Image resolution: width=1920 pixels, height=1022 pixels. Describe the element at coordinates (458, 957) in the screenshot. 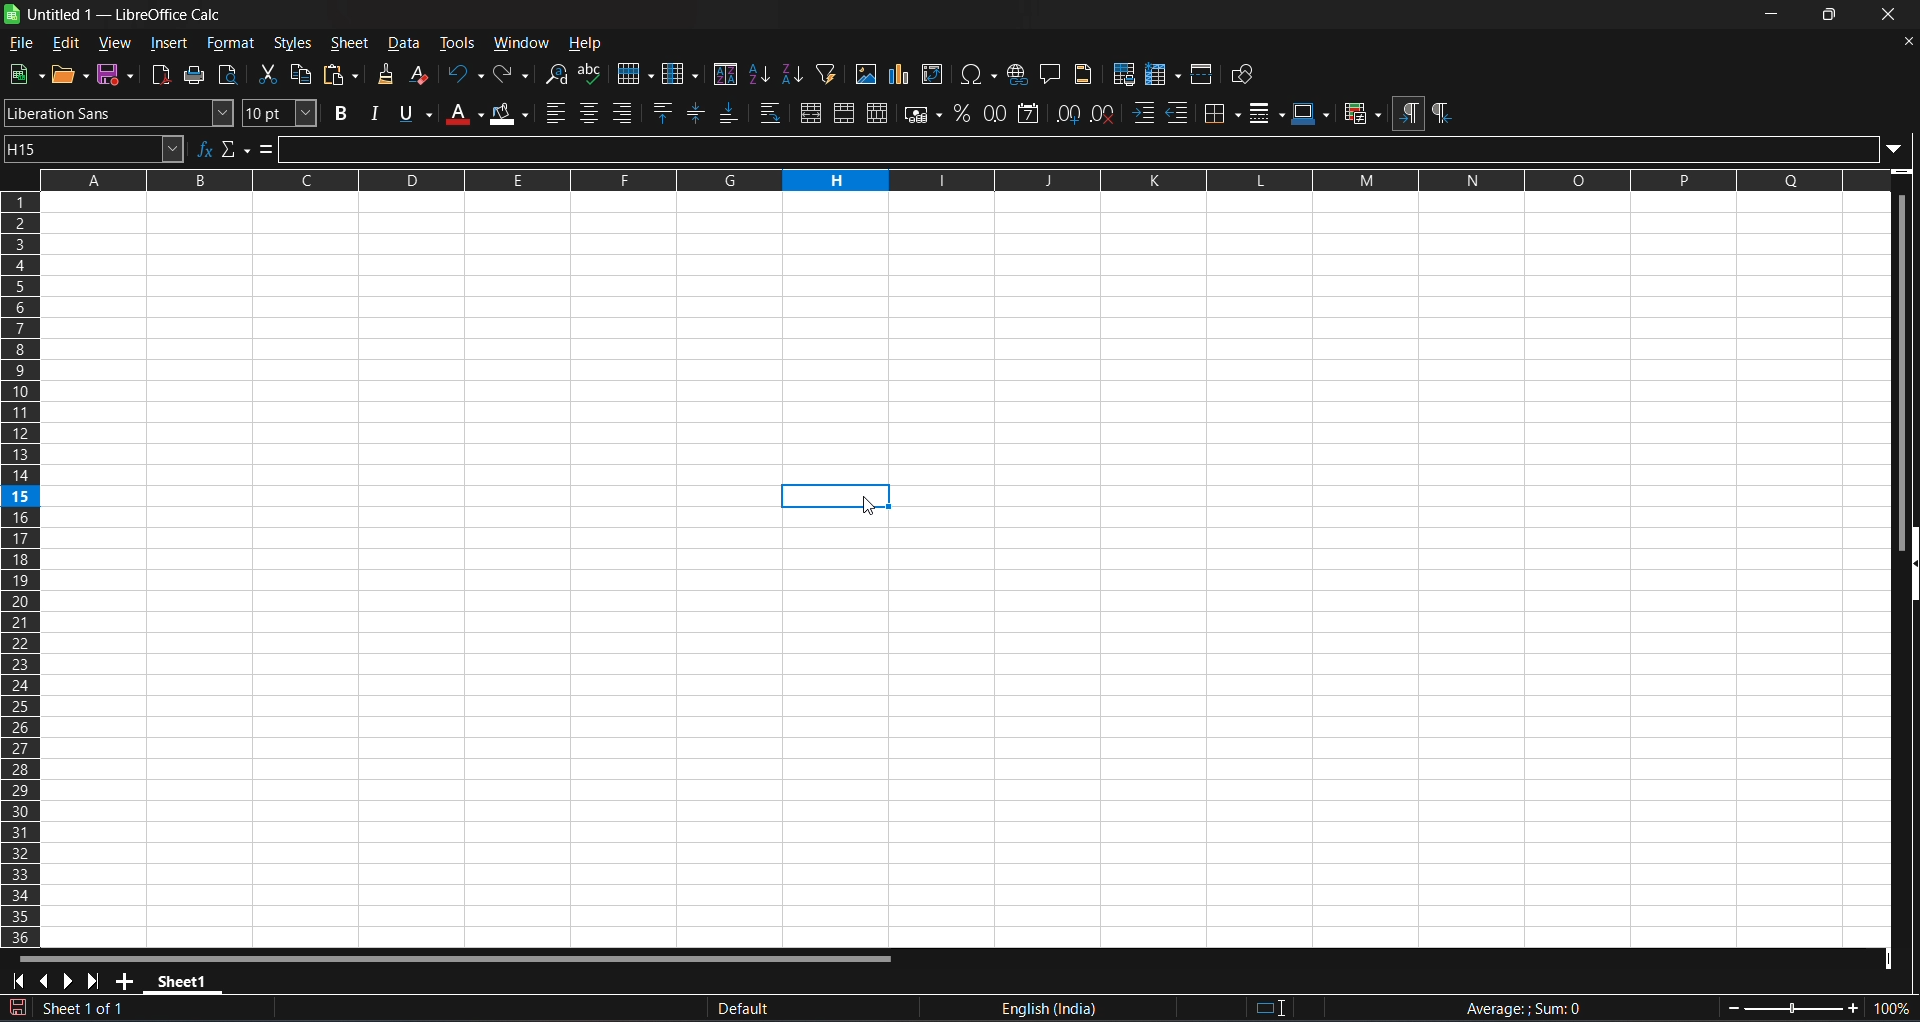

I see `horizontal scroll bar` at that location.